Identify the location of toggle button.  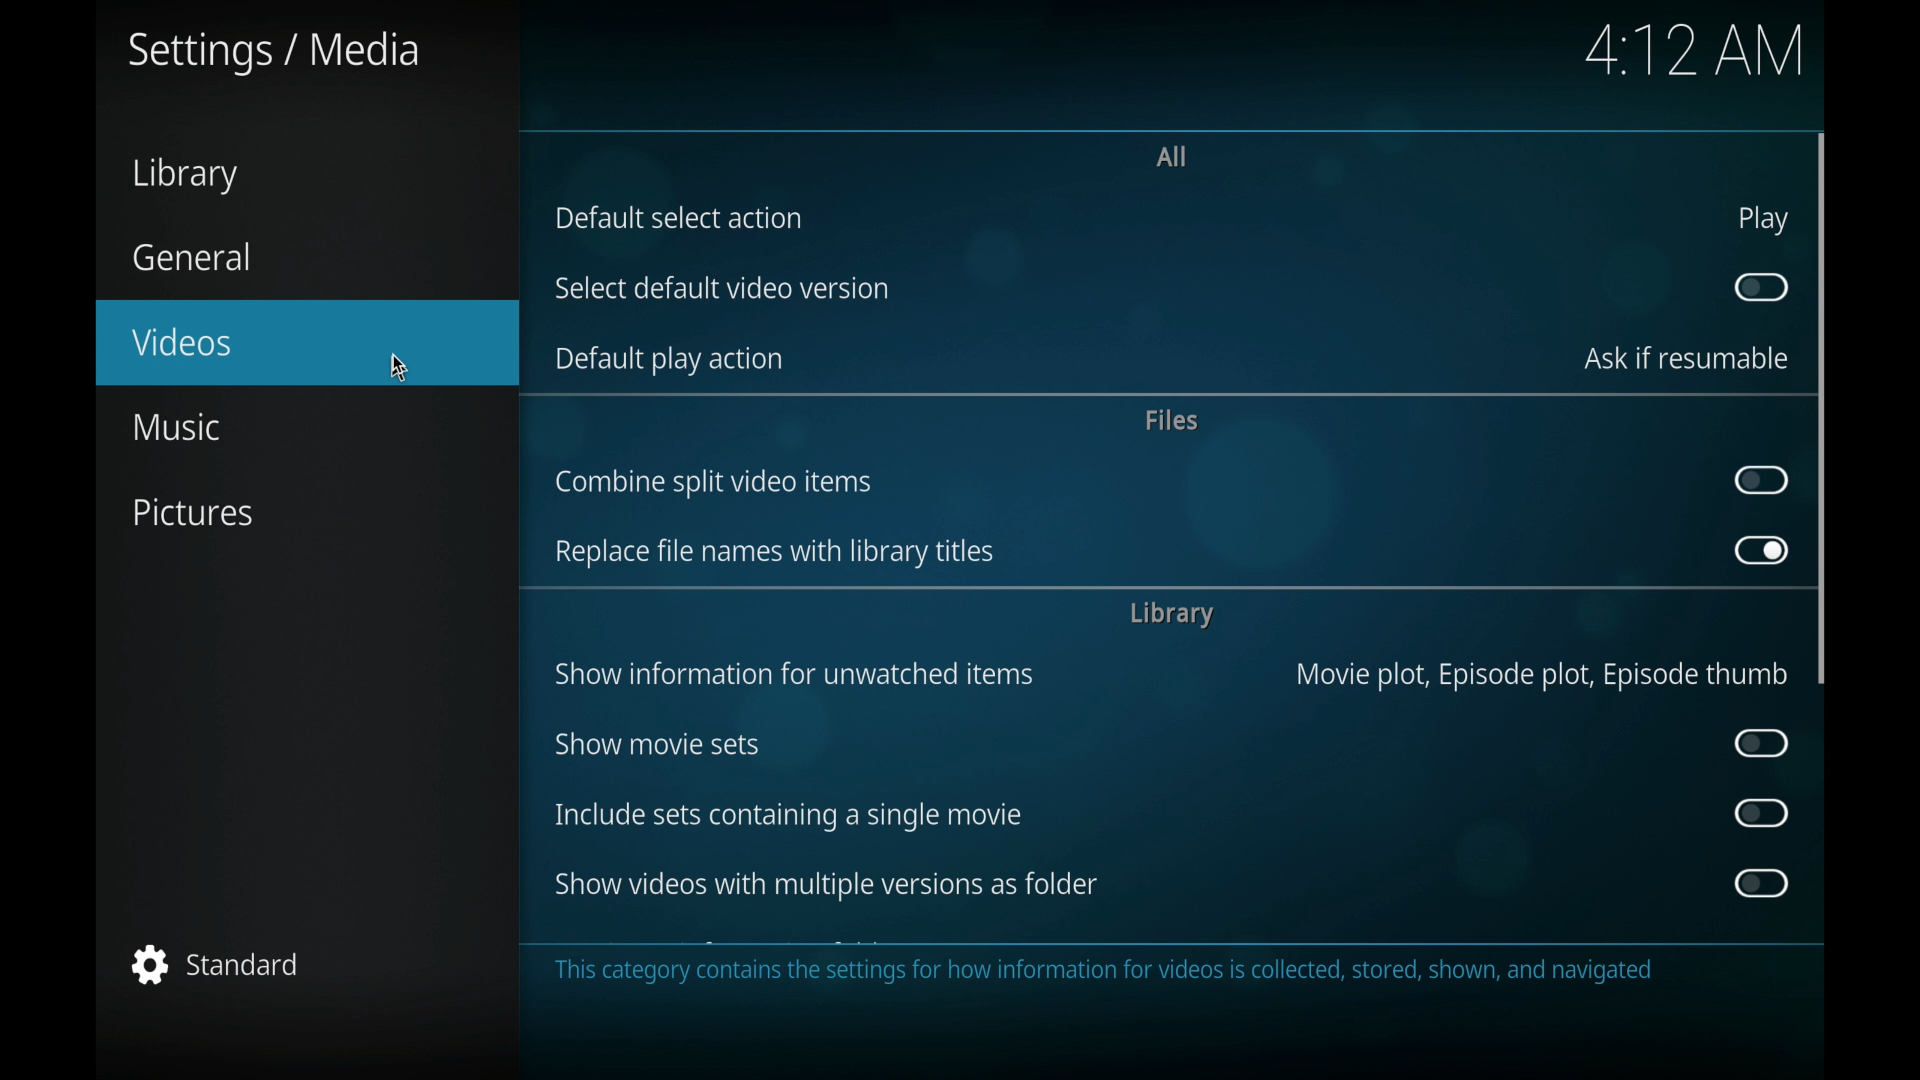
(1762, 551).